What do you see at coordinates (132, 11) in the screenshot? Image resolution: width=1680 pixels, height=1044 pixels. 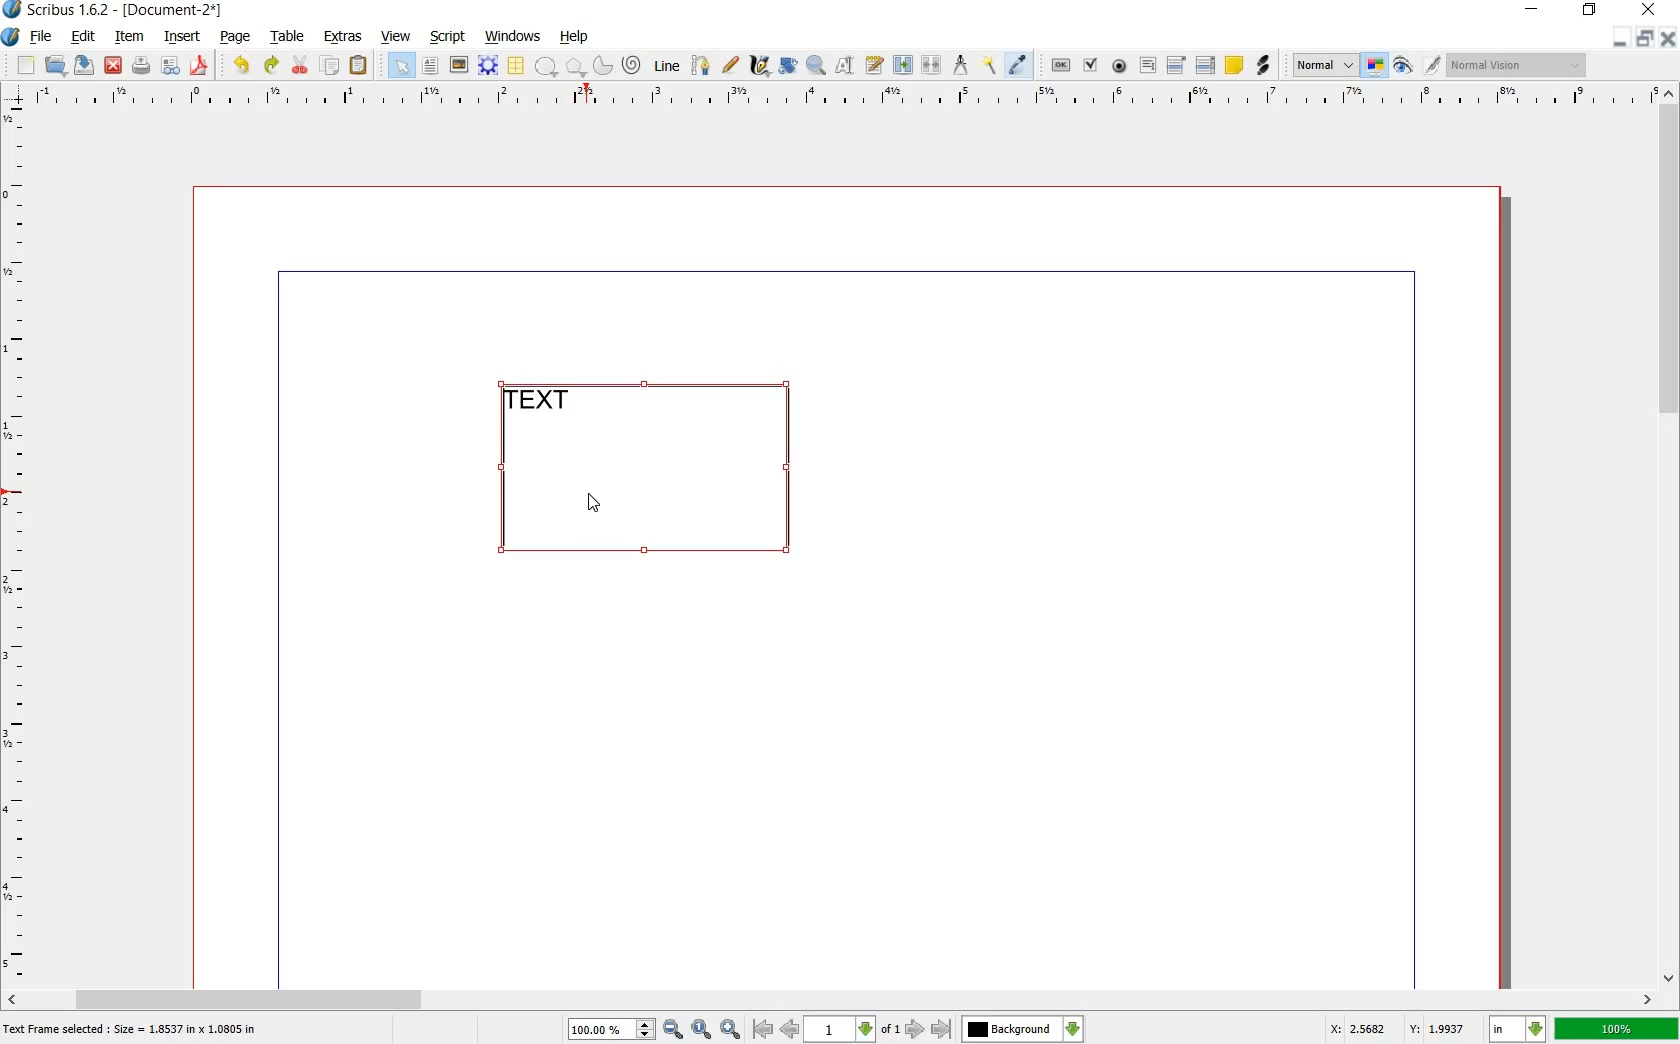 I see `scribus 1.6.2 - [document-2*]` at bounding box center [132, 11].